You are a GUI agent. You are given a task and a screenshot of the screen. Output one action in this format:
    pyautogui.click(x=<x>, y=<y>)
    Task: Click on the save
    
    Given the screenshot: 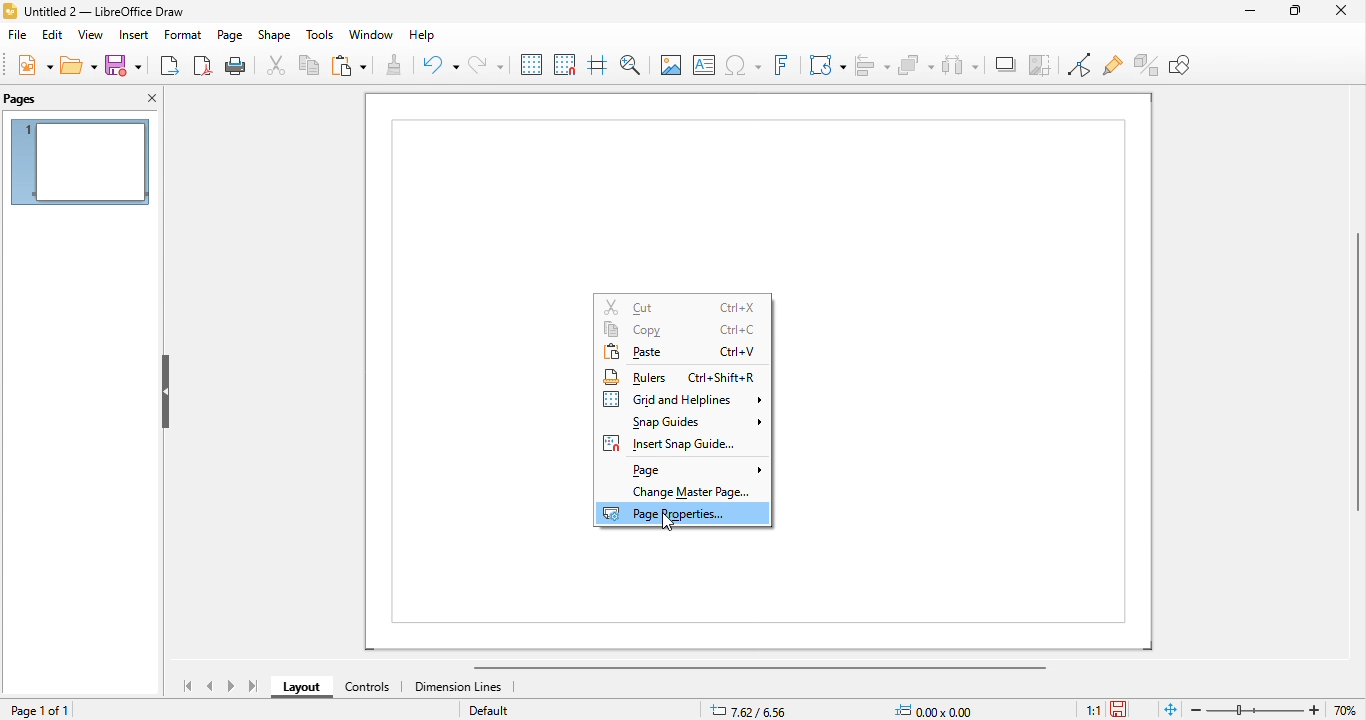 What is the action you would take?
    pyautogui.click(x=1131, y=705)
    